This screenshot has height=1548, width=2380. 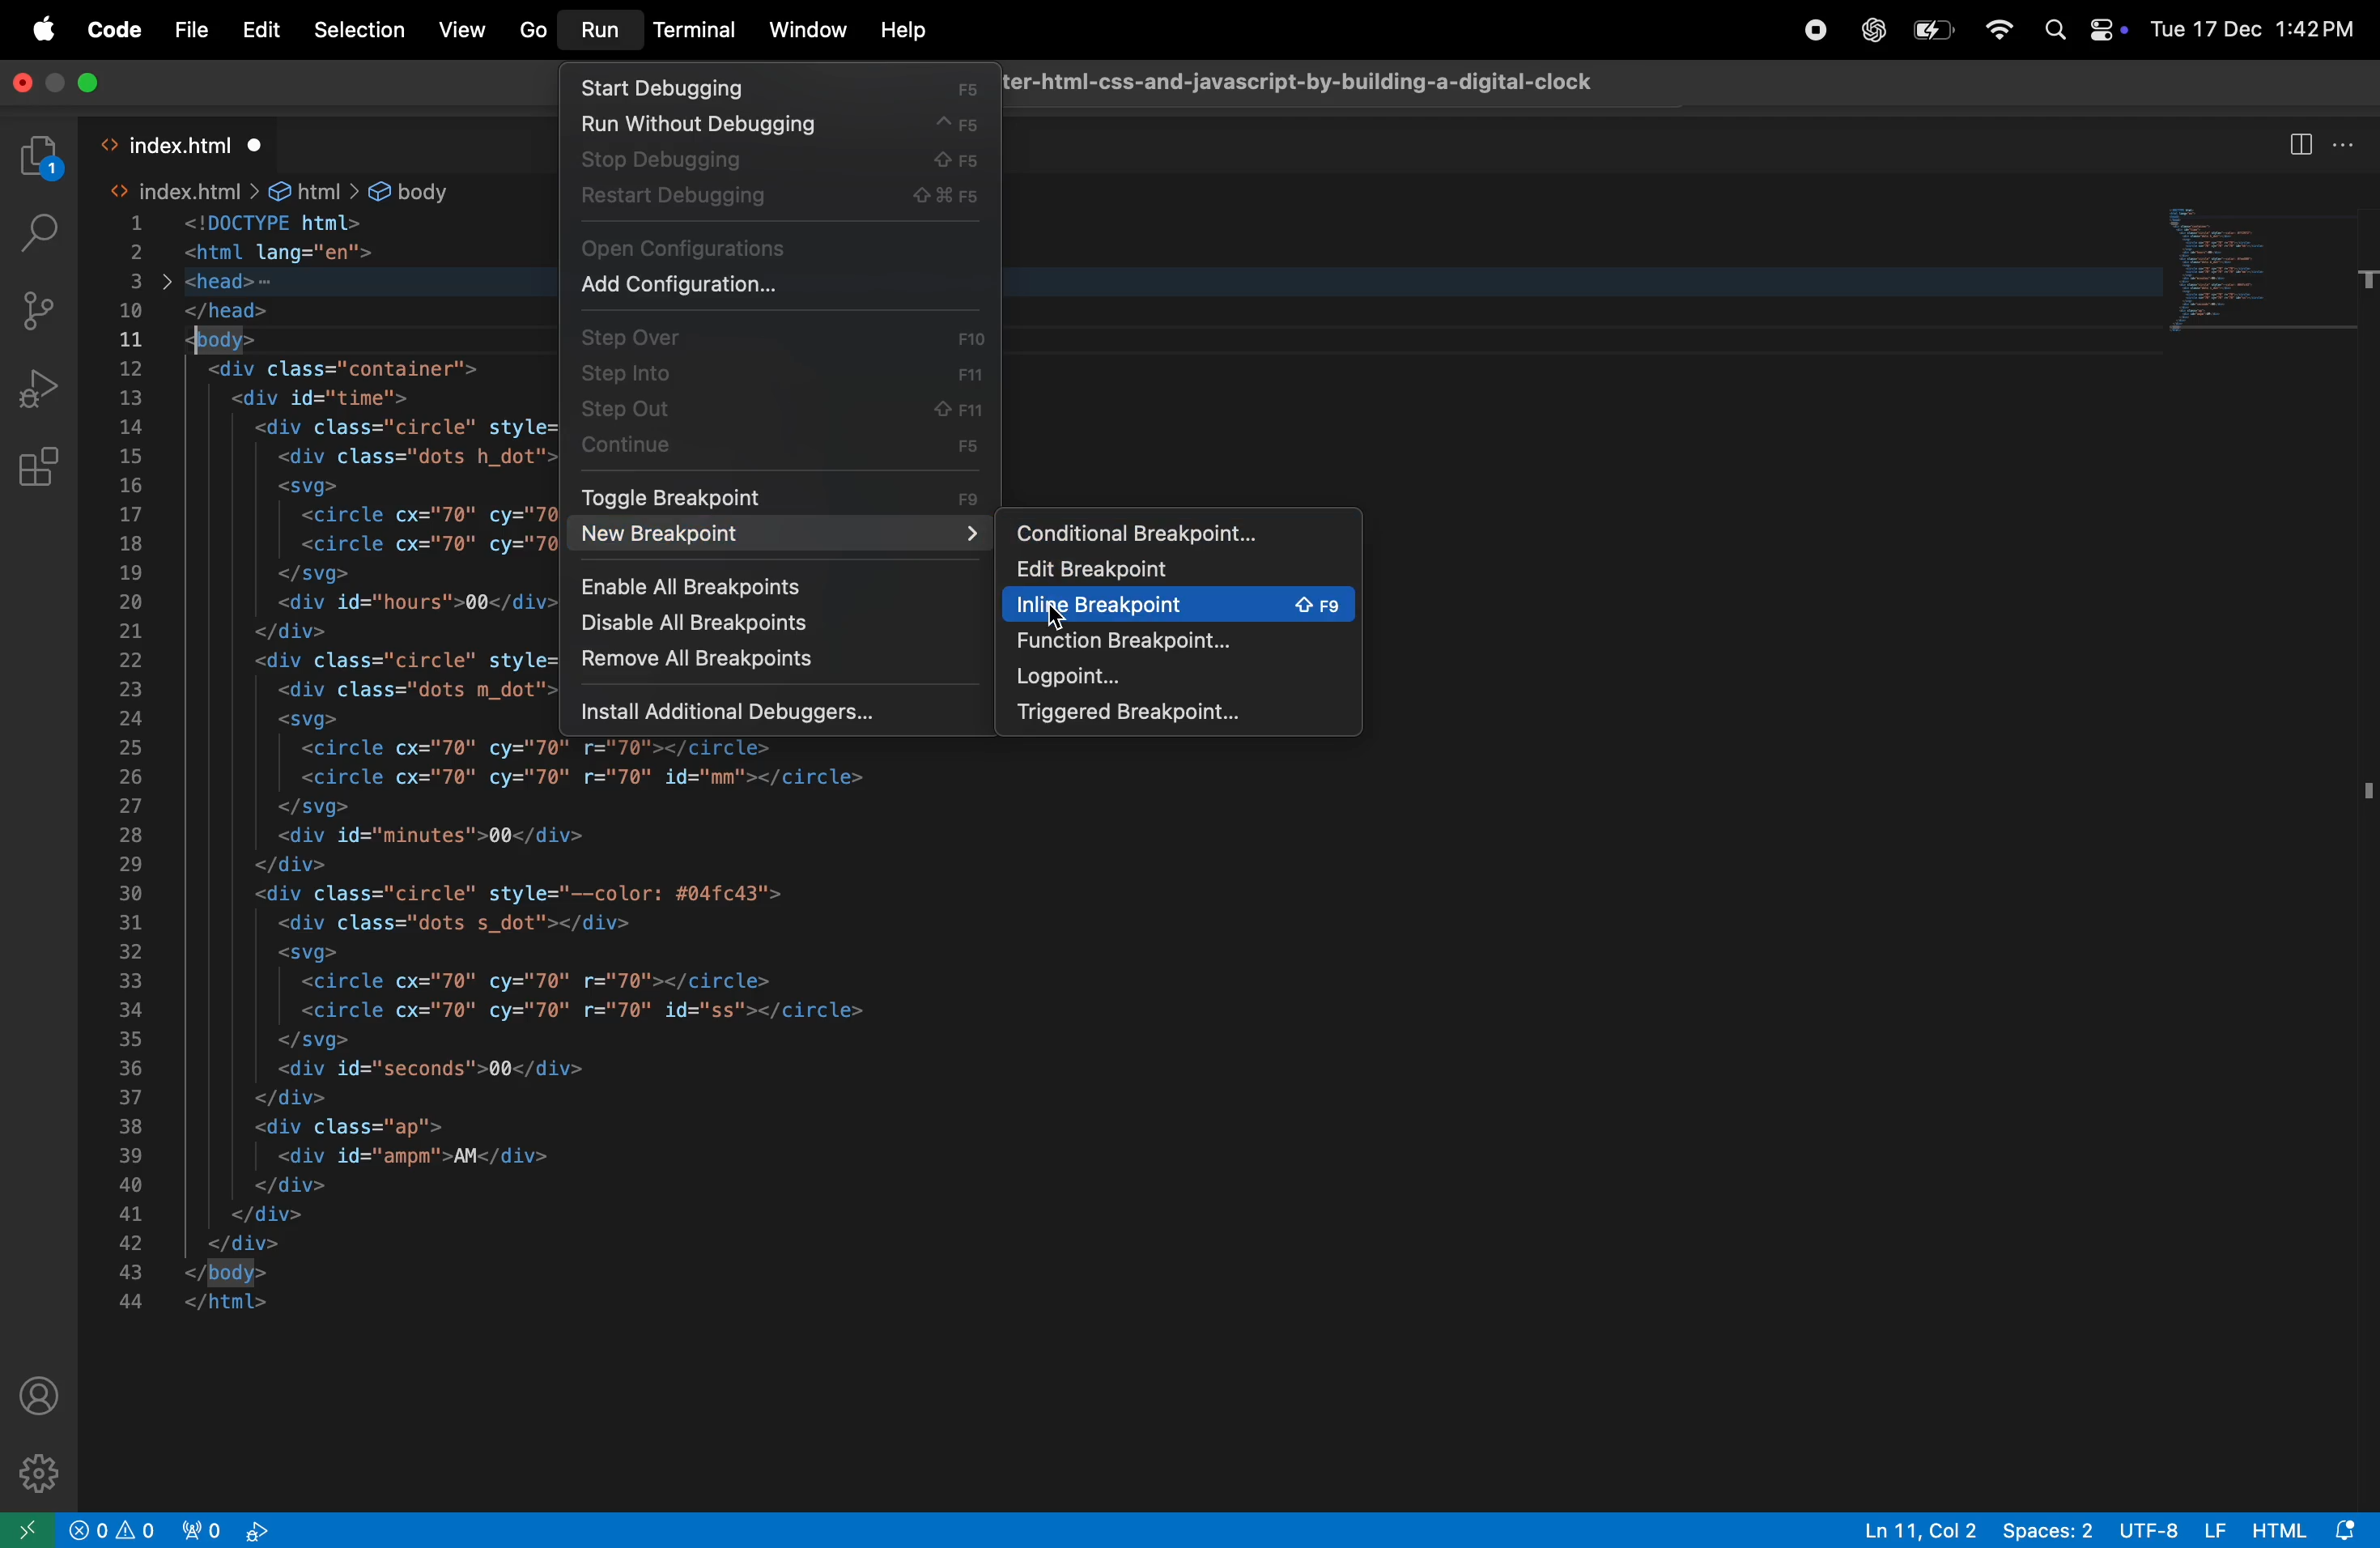 I want to click on toggle breakpoint, so click(x=783, y=496).